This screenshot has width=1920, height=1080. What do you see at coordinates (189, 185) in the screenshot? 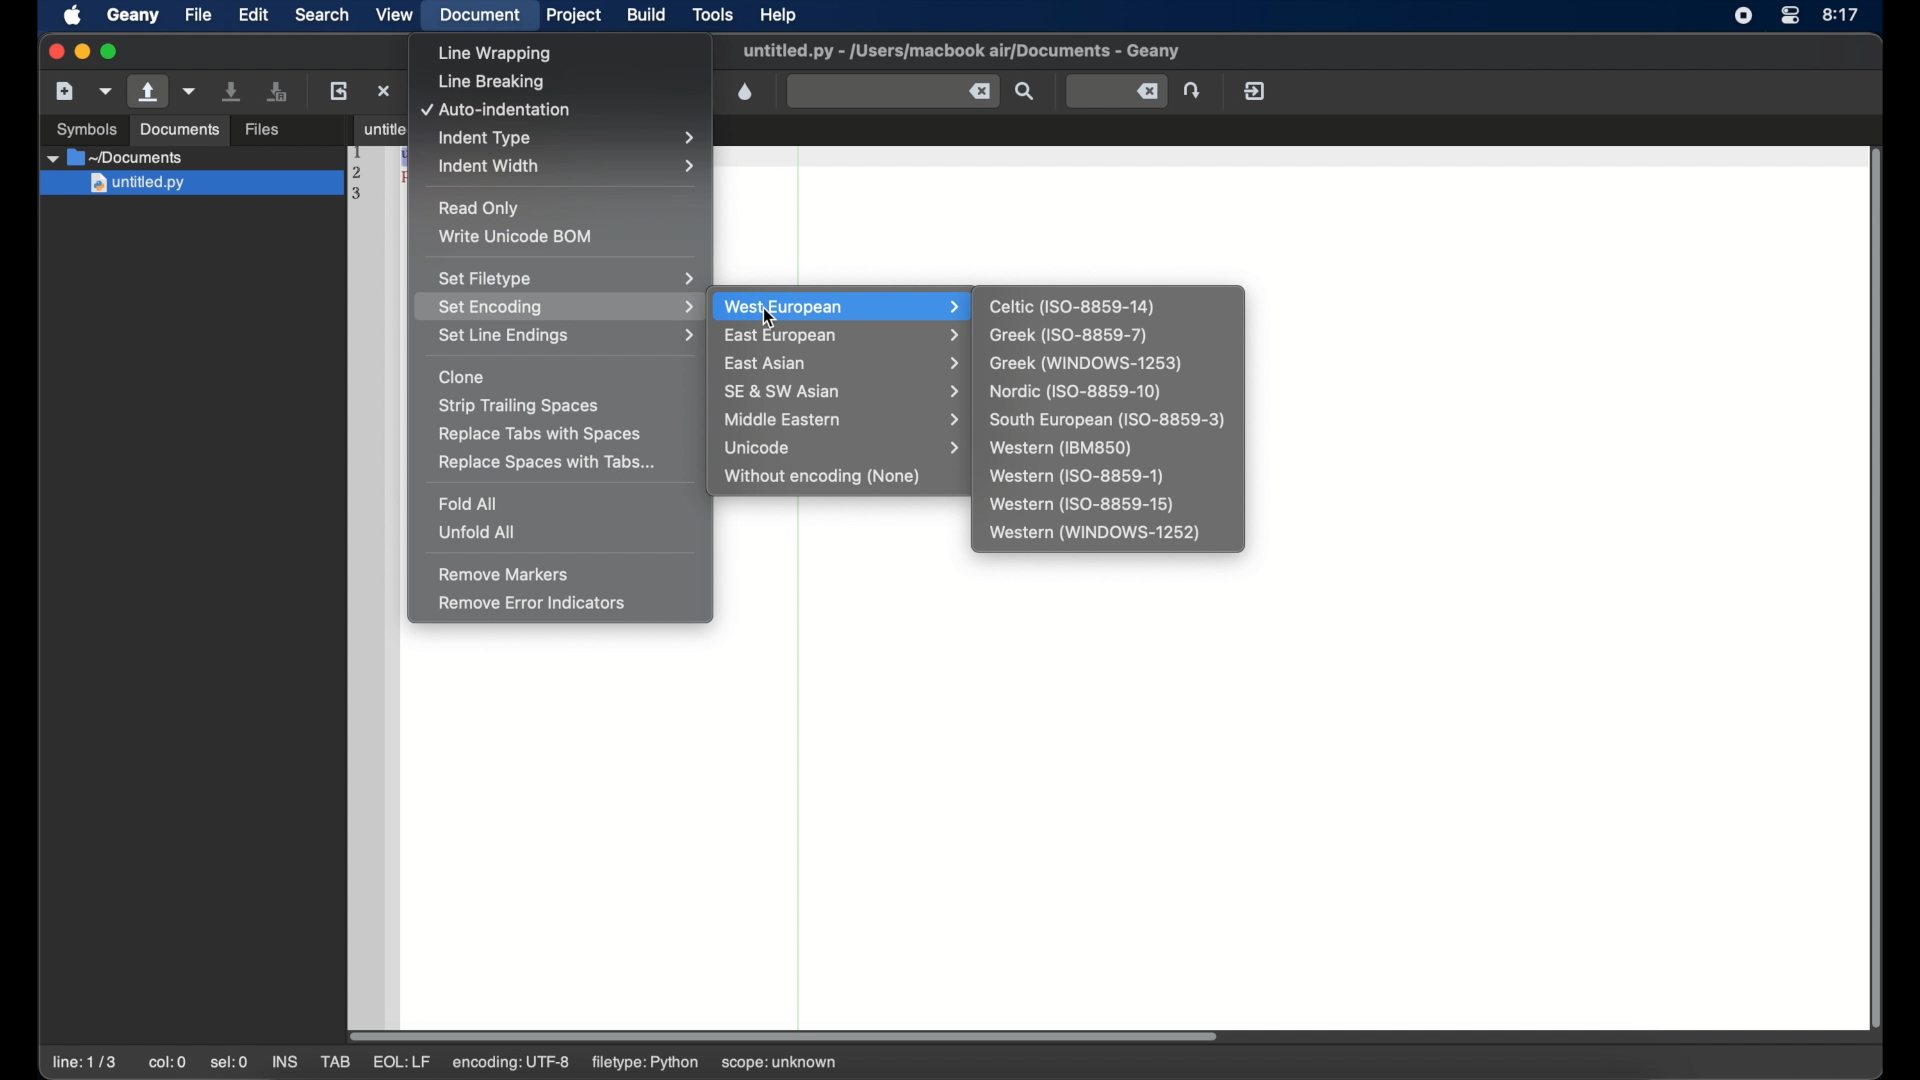
I see `` at bounding box center [189, 185].